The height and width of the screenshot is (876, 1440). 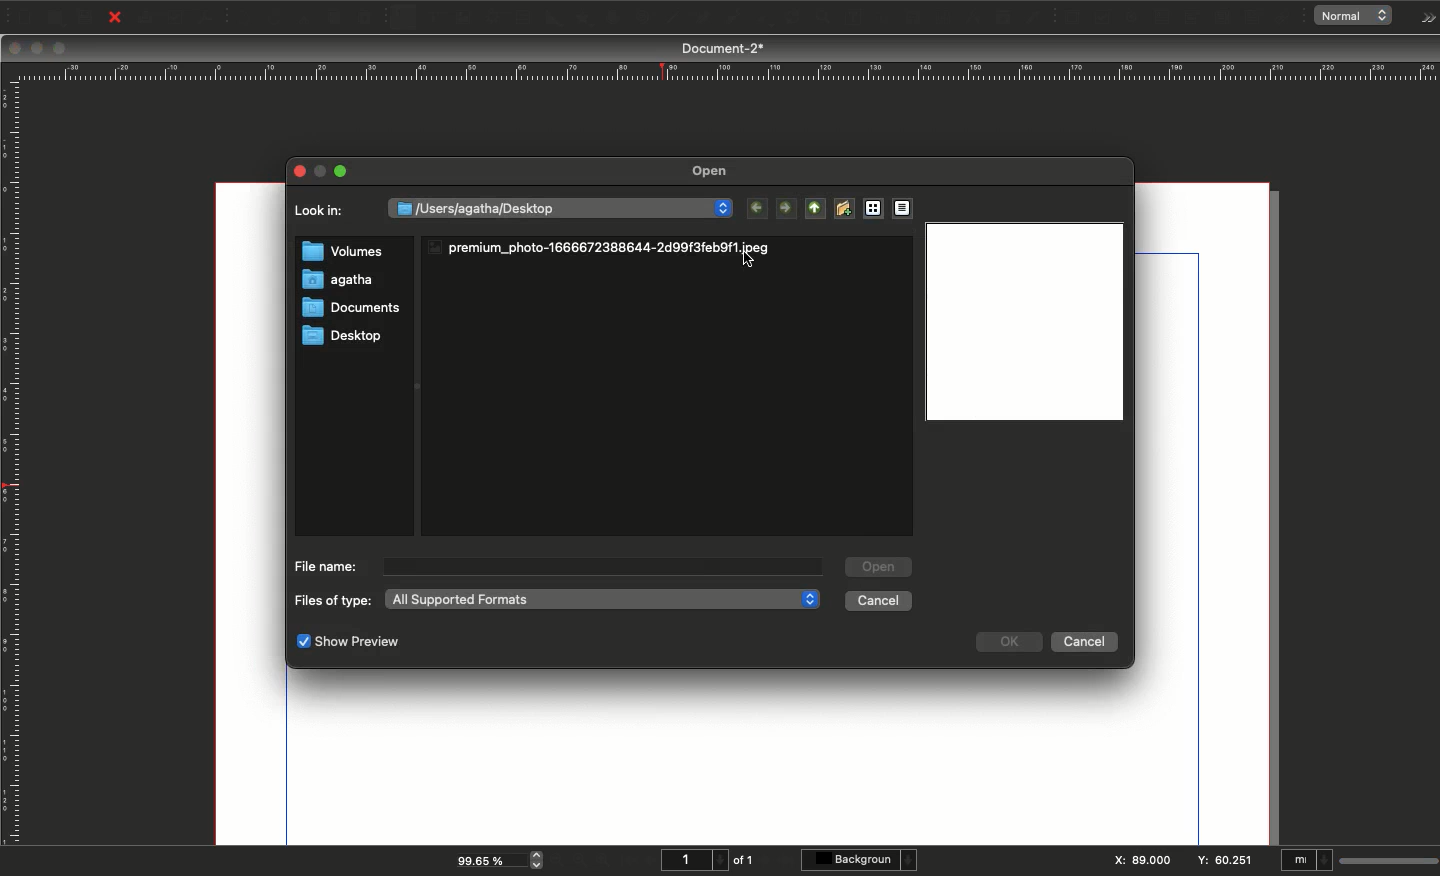 What do you see at coordinates (1023, 324) in the screenshot?
I see `Display` at bounding box center [1023, 324].